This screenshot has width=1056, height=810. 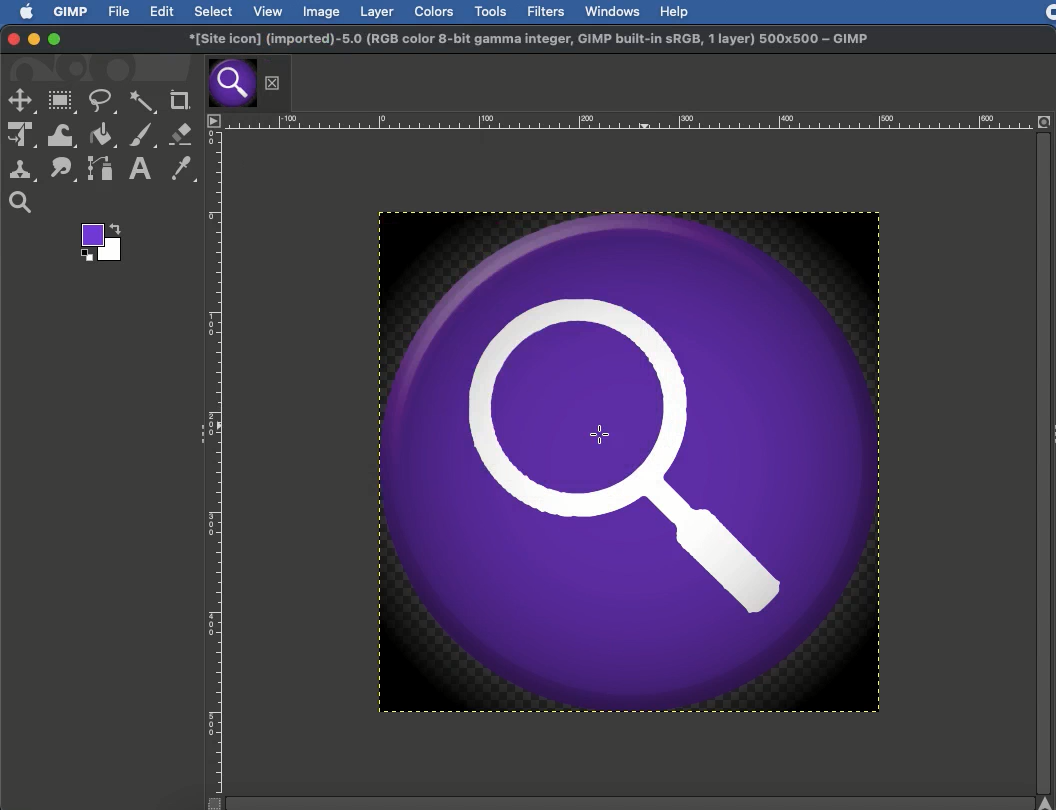 I want to click on Colors, so click(x=436, y=12).